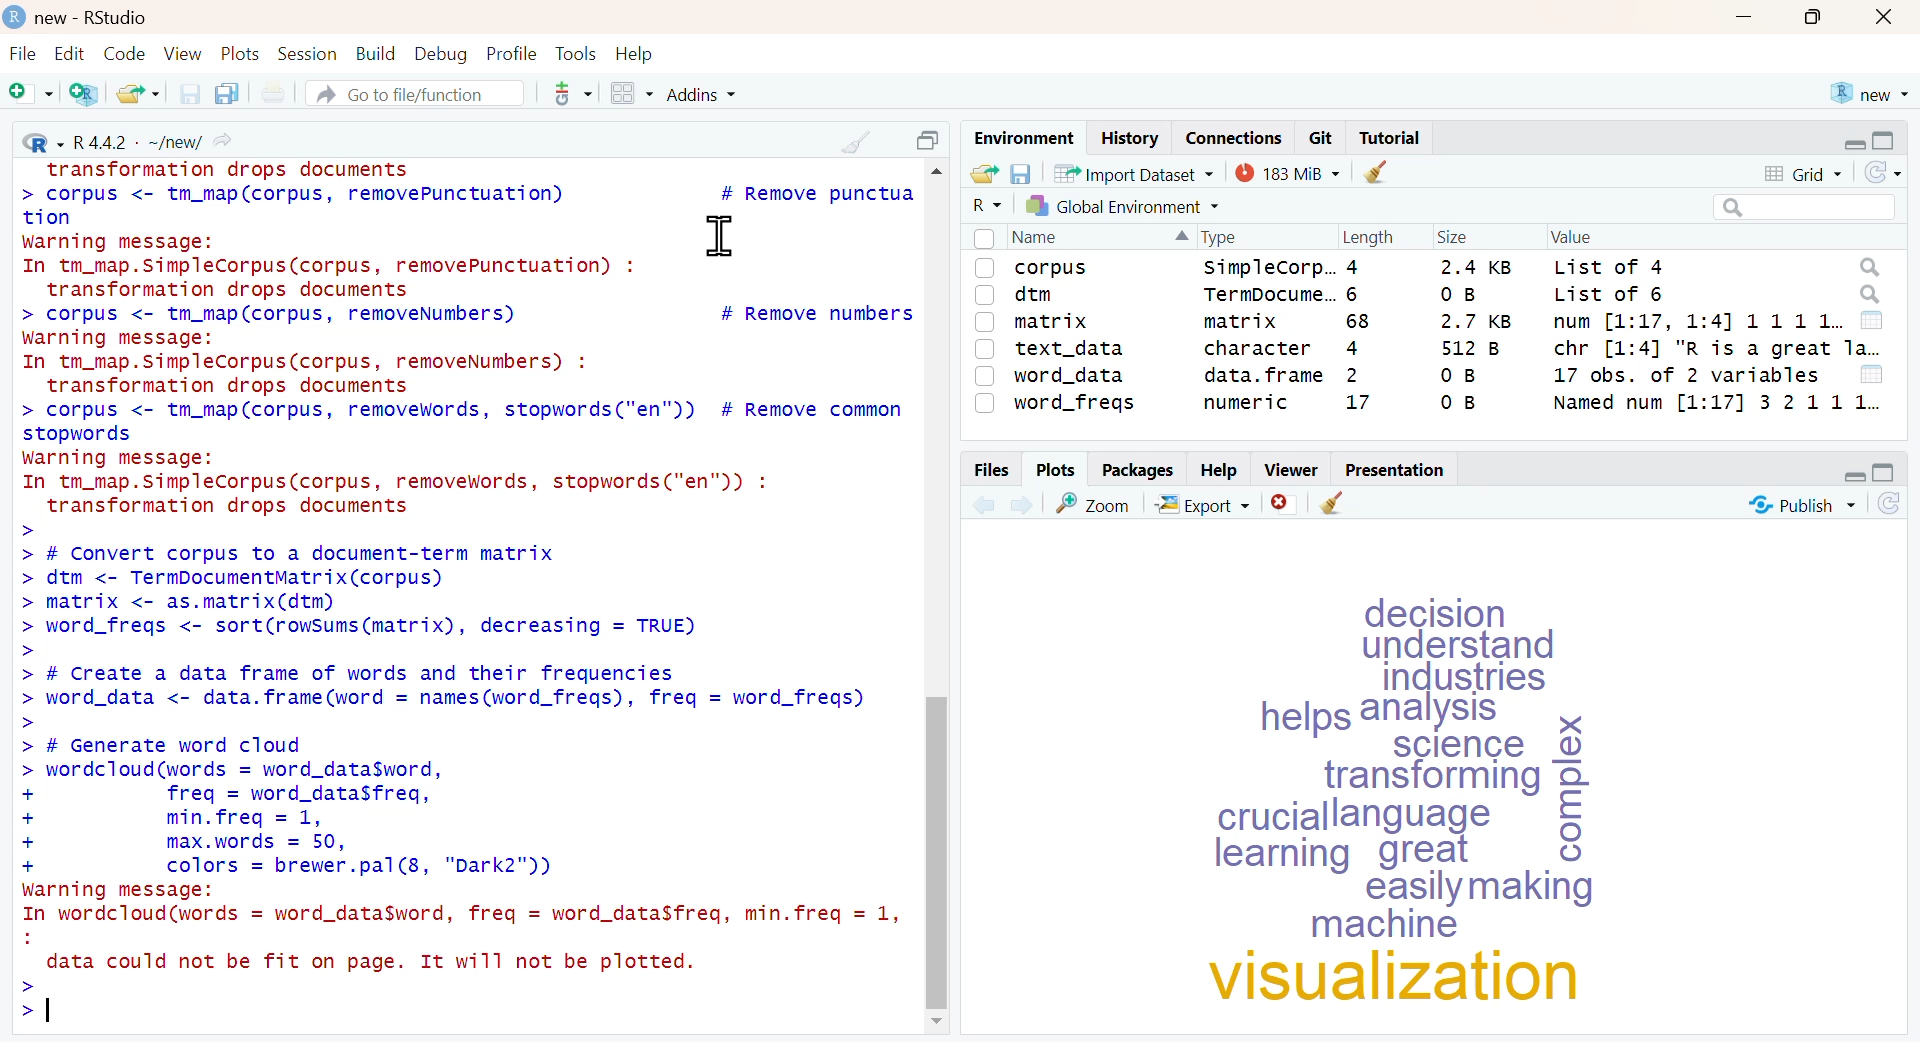 The height and width of the screenshot is (1042, 1920). What do you see at coordinates (1436, 712) in the screenshot?
I see `analysis` at bounding box center [1436, 712].